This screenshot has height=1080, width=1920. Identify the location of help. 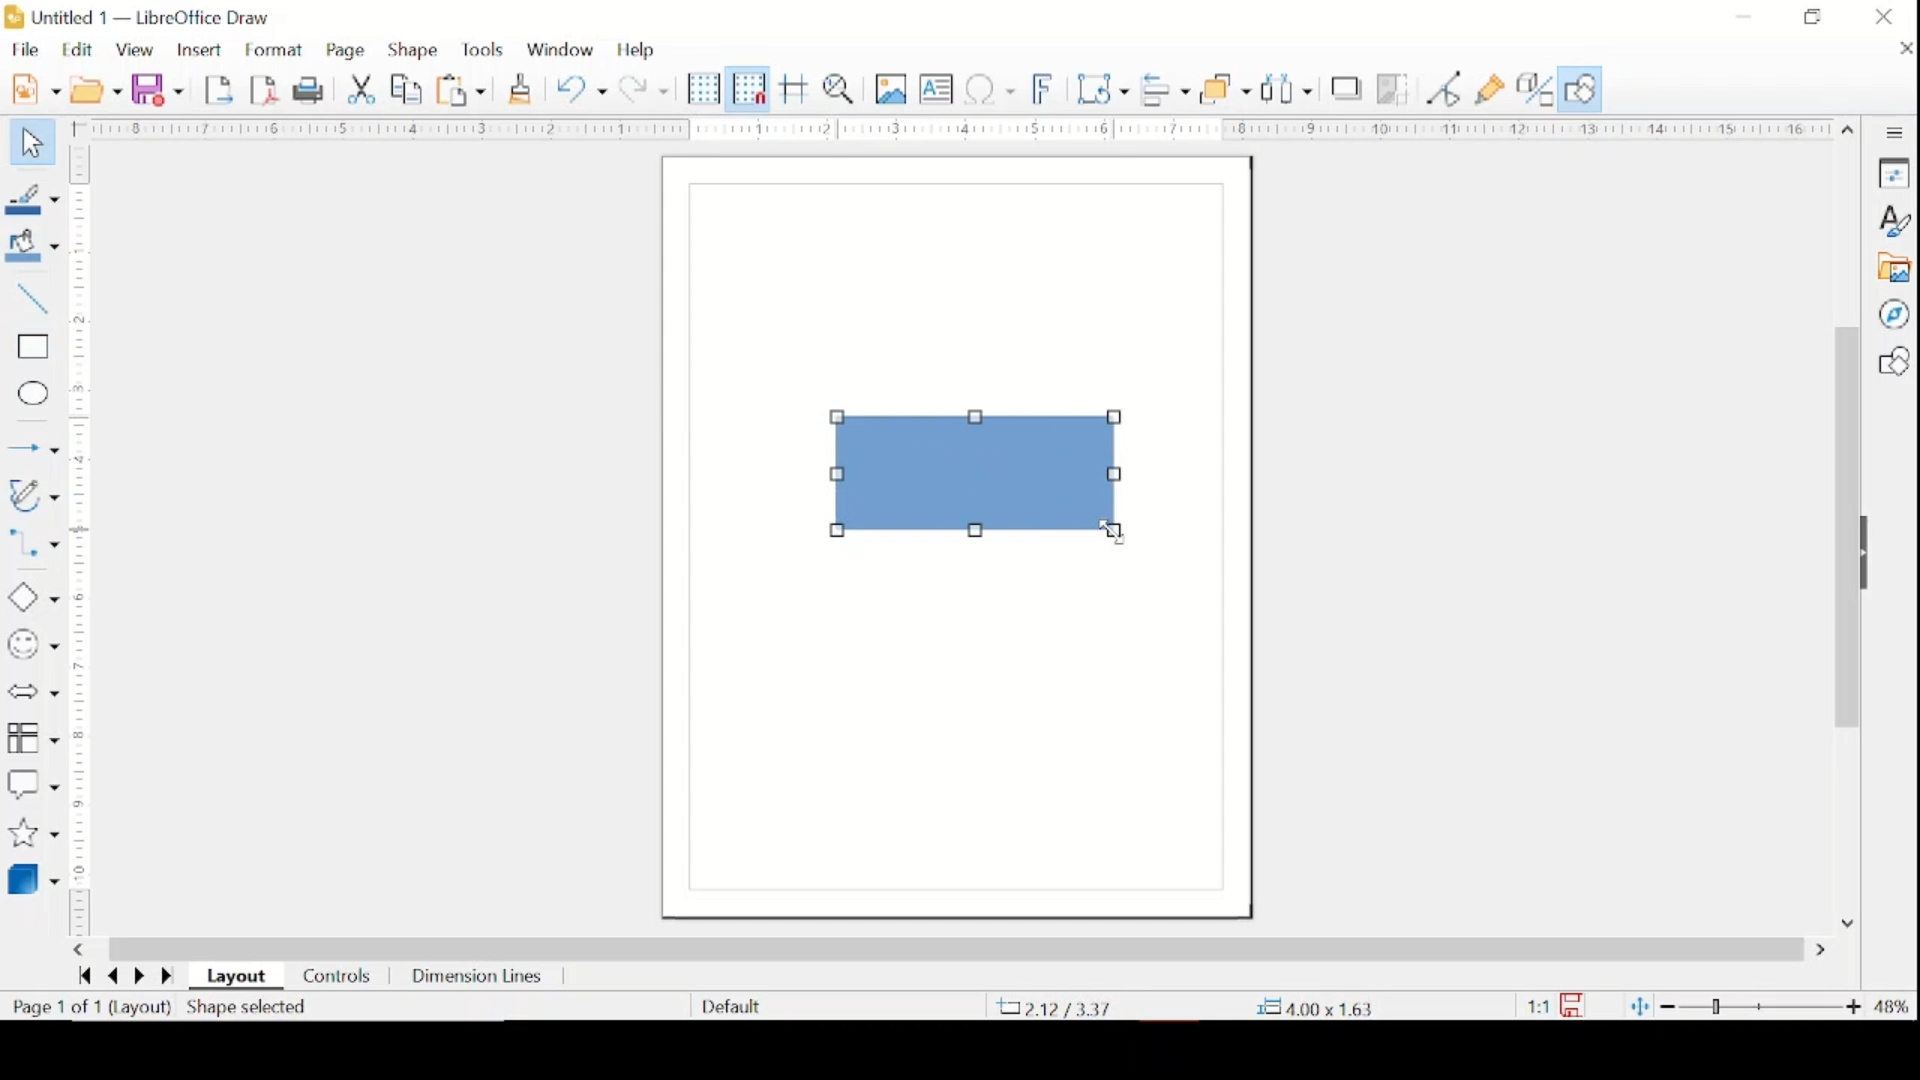
(638, 50).